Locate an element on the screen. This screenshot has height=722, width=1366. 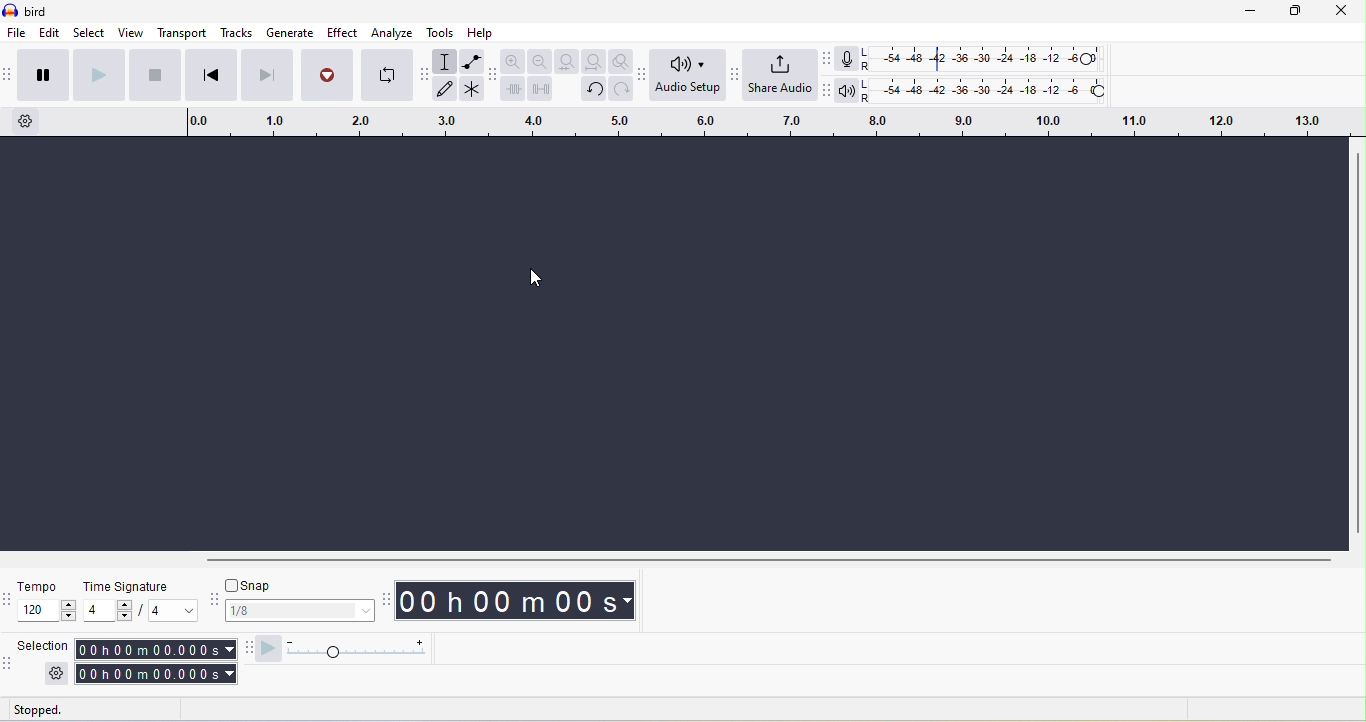
audacity time toolbar is located at coordinates (386, 599).